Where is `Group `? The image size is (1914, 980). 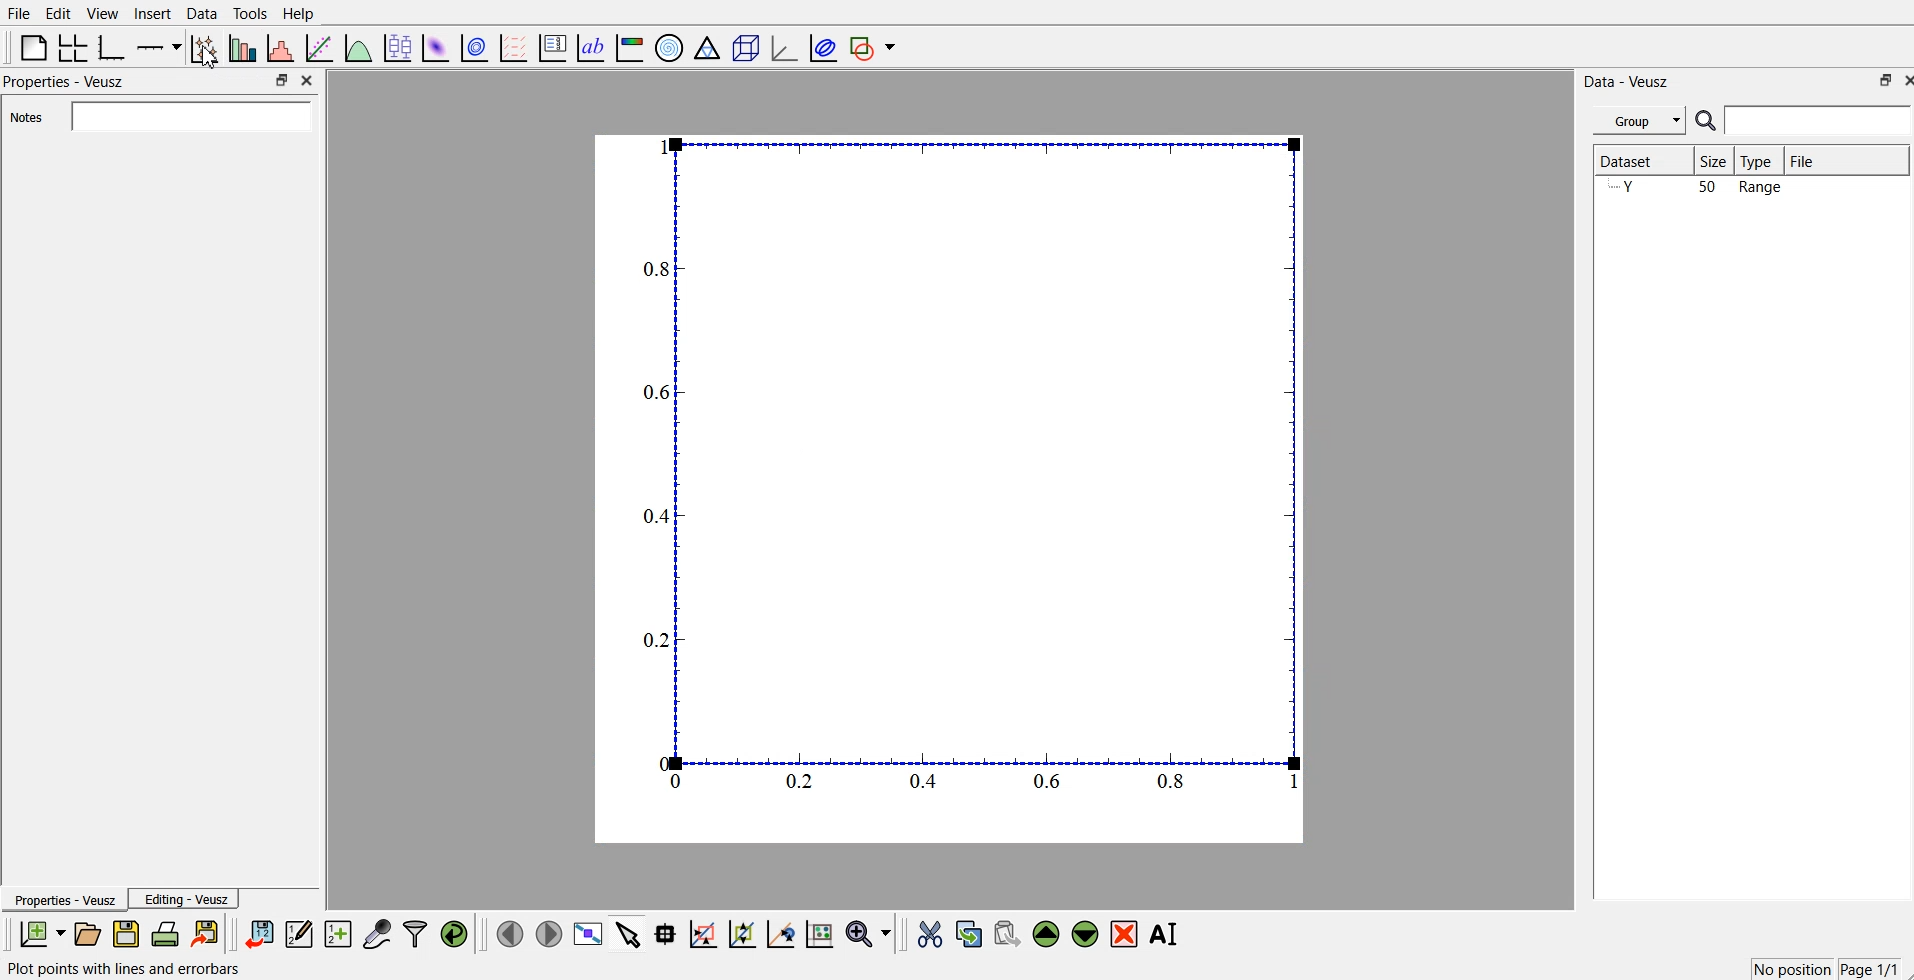 Group  is located at coordinates (1641, 120).